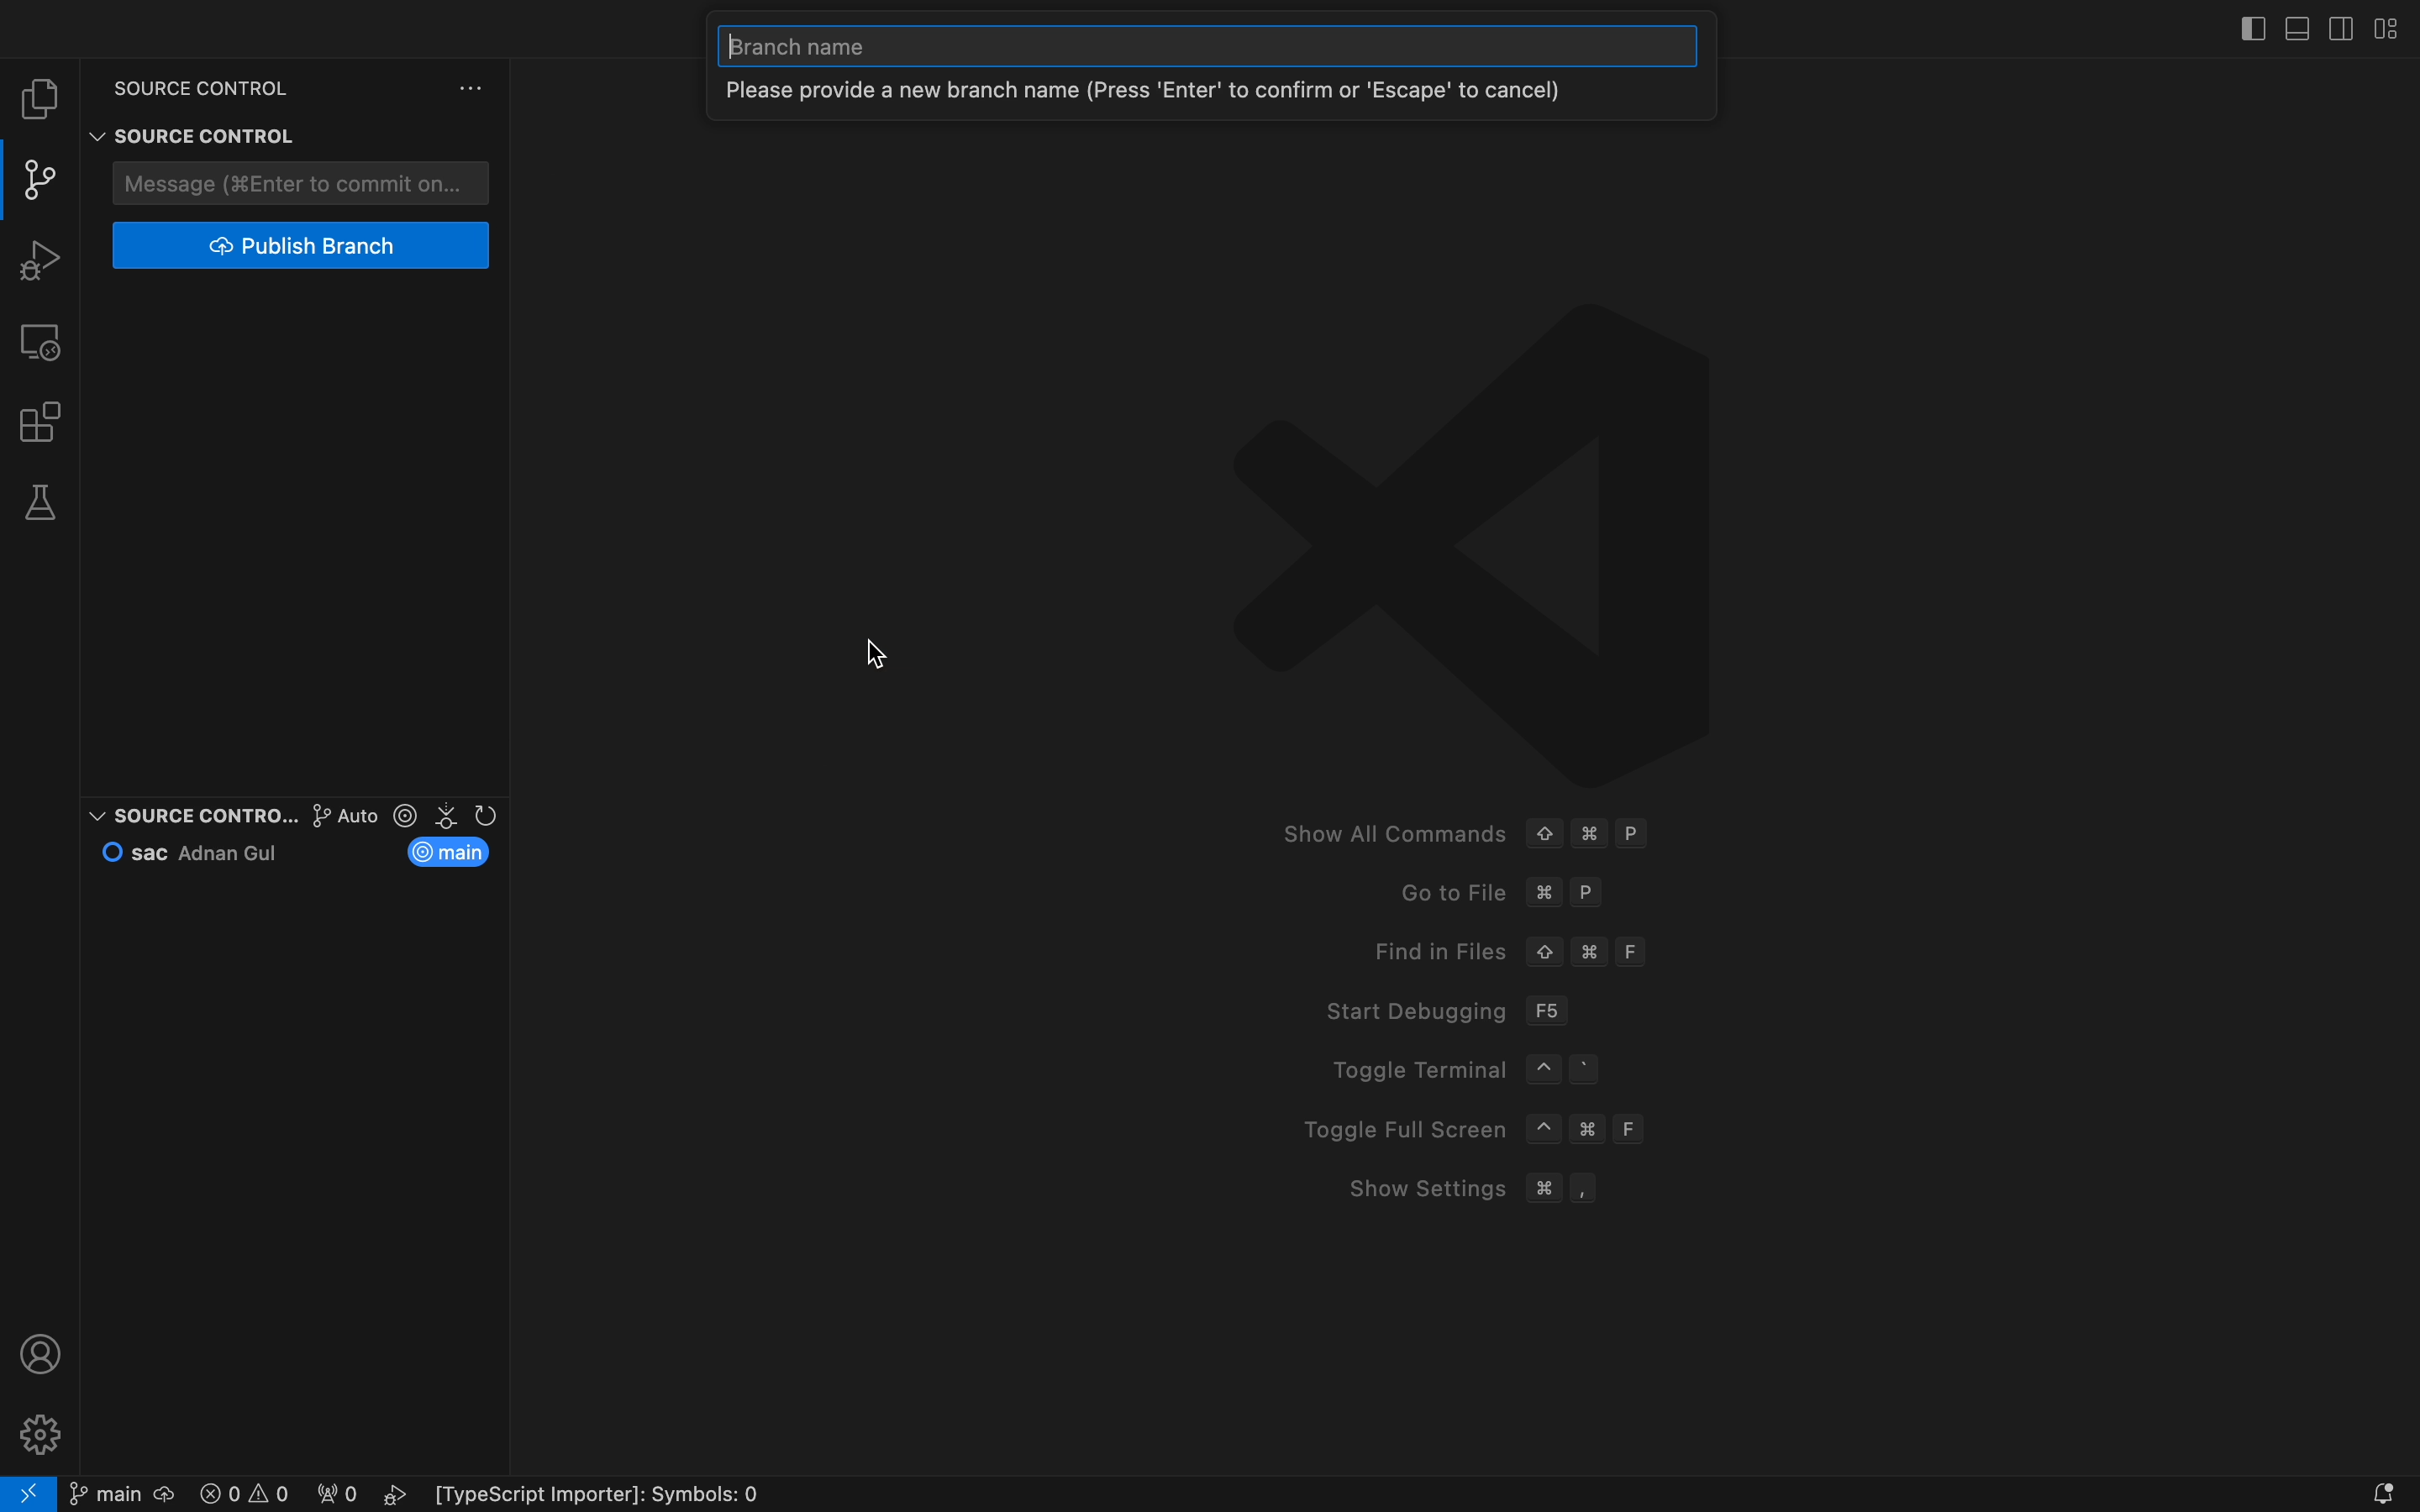  What do you see at coordinates (301, 181) in the screenshot?
I see `commit message` at bounding box center [301, 181].